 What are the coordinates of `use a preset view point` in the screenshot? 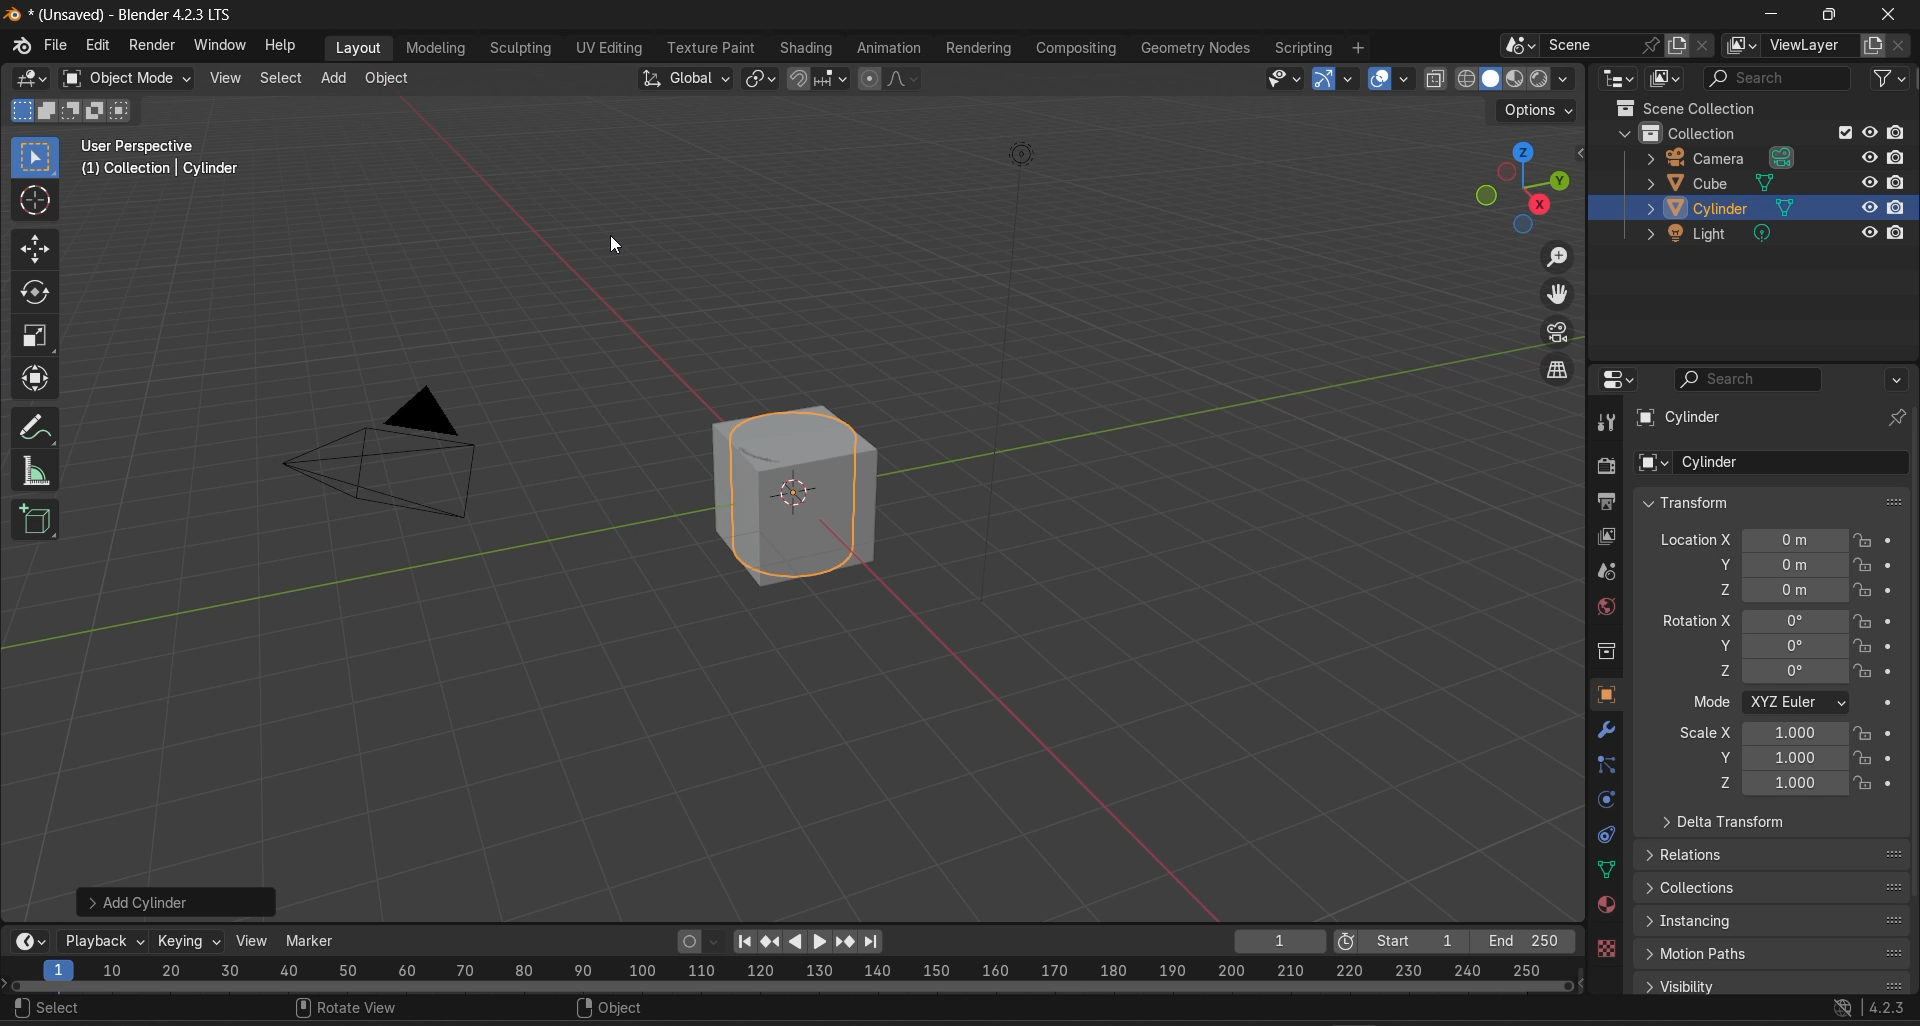 It's located at (1526, 185).